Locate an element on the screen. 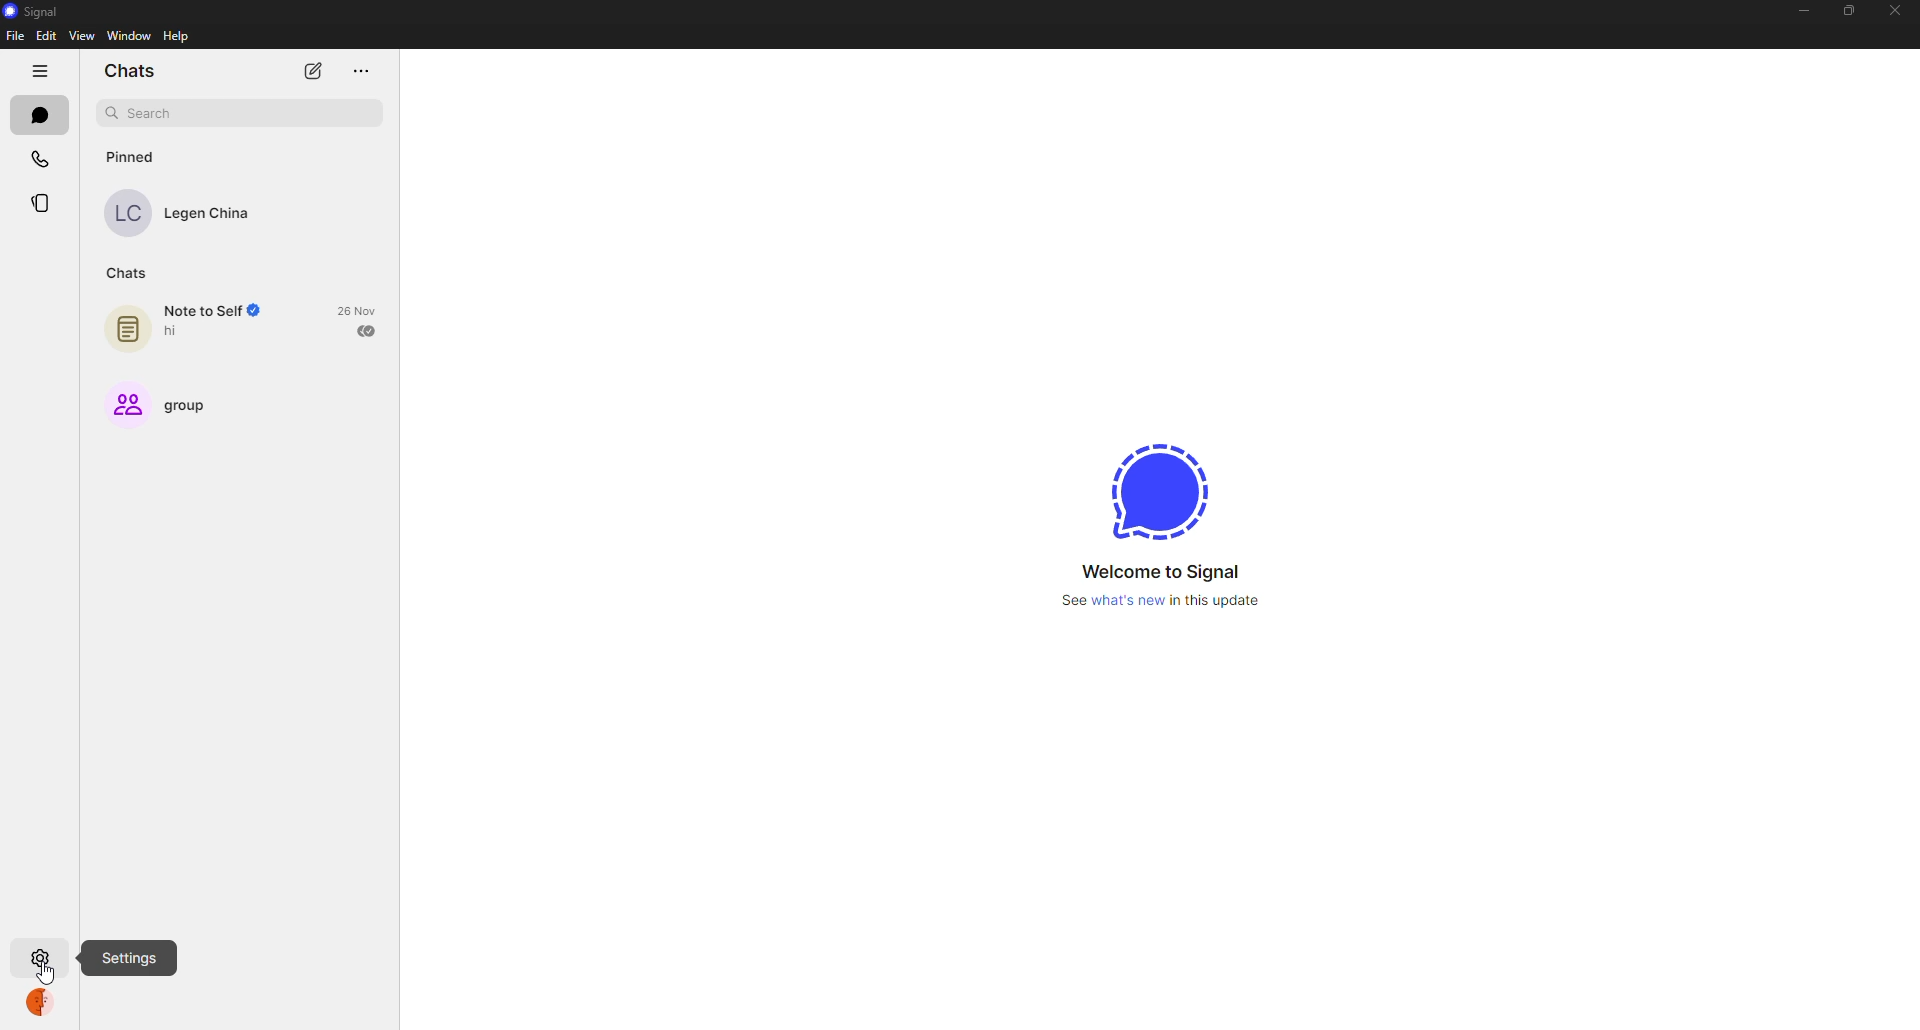  signal is located at coordinates (36, 12).